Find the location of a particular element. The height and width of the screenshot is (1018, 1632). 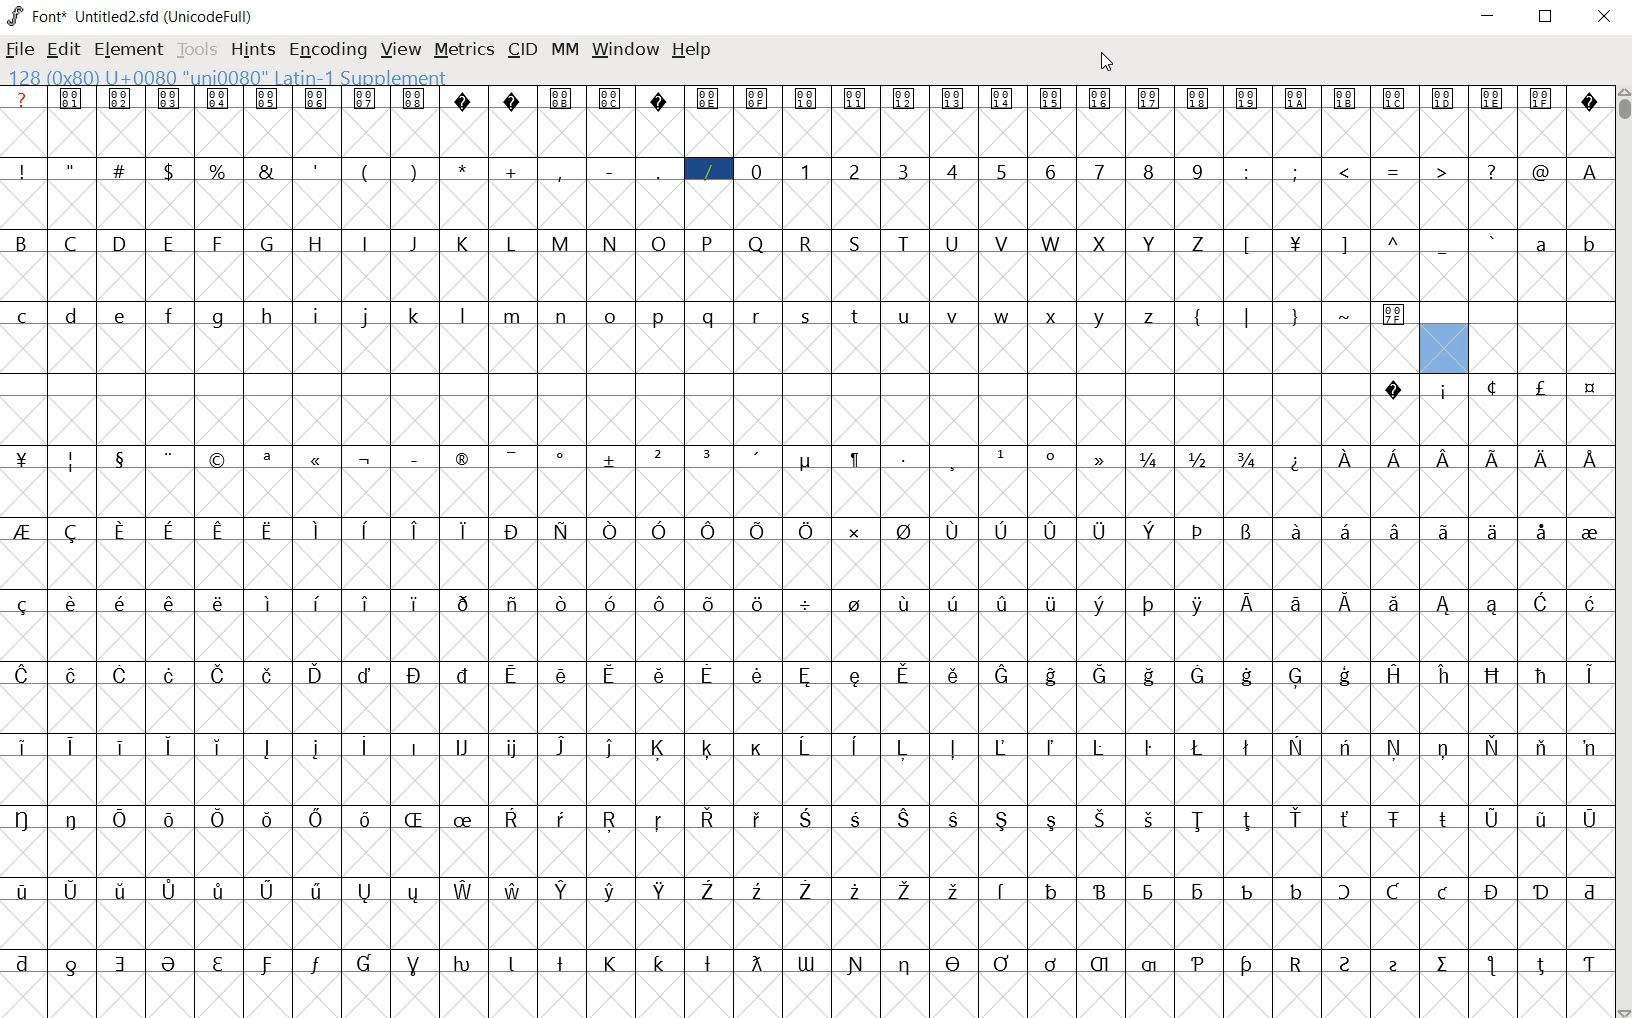

glyph is located at coordinates (560, 819).